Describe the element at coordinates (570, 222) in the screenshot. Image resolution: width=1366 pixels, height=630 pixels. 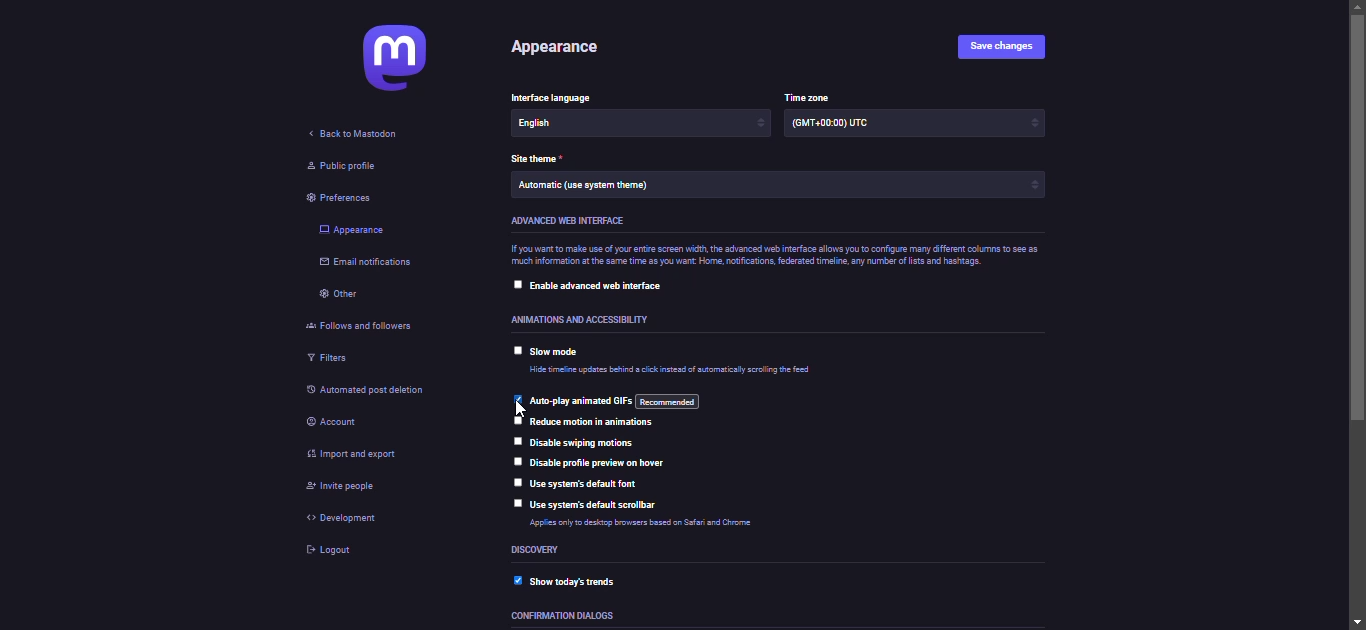
I see `advanced web interface` at that location.